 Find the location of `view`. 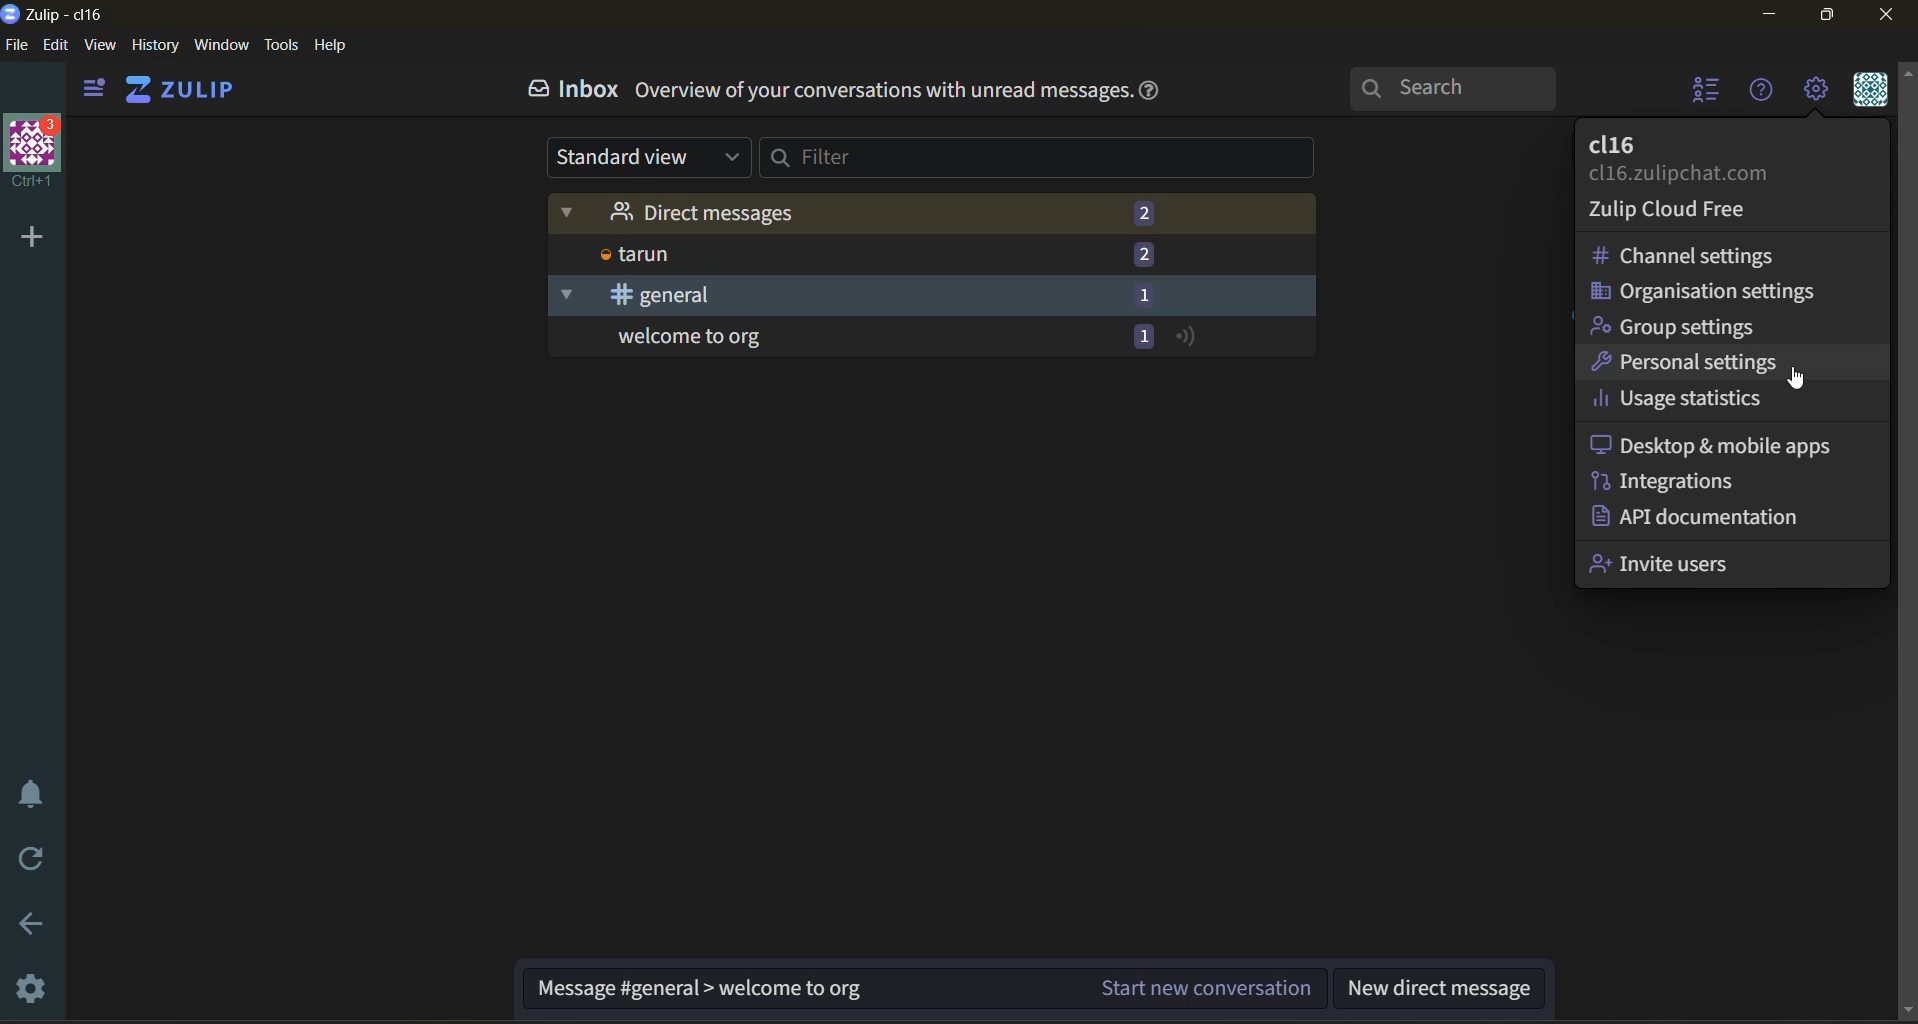

view is located at coordinates (100, 44).